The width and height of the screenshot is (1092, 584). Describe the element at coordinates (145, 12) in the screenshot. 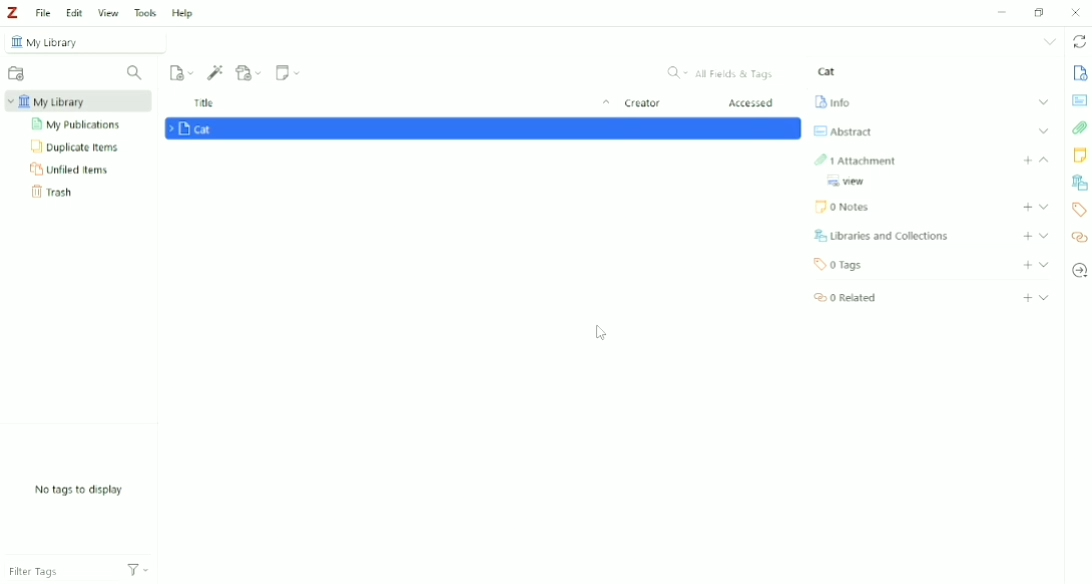

I see `Tools` at that location.